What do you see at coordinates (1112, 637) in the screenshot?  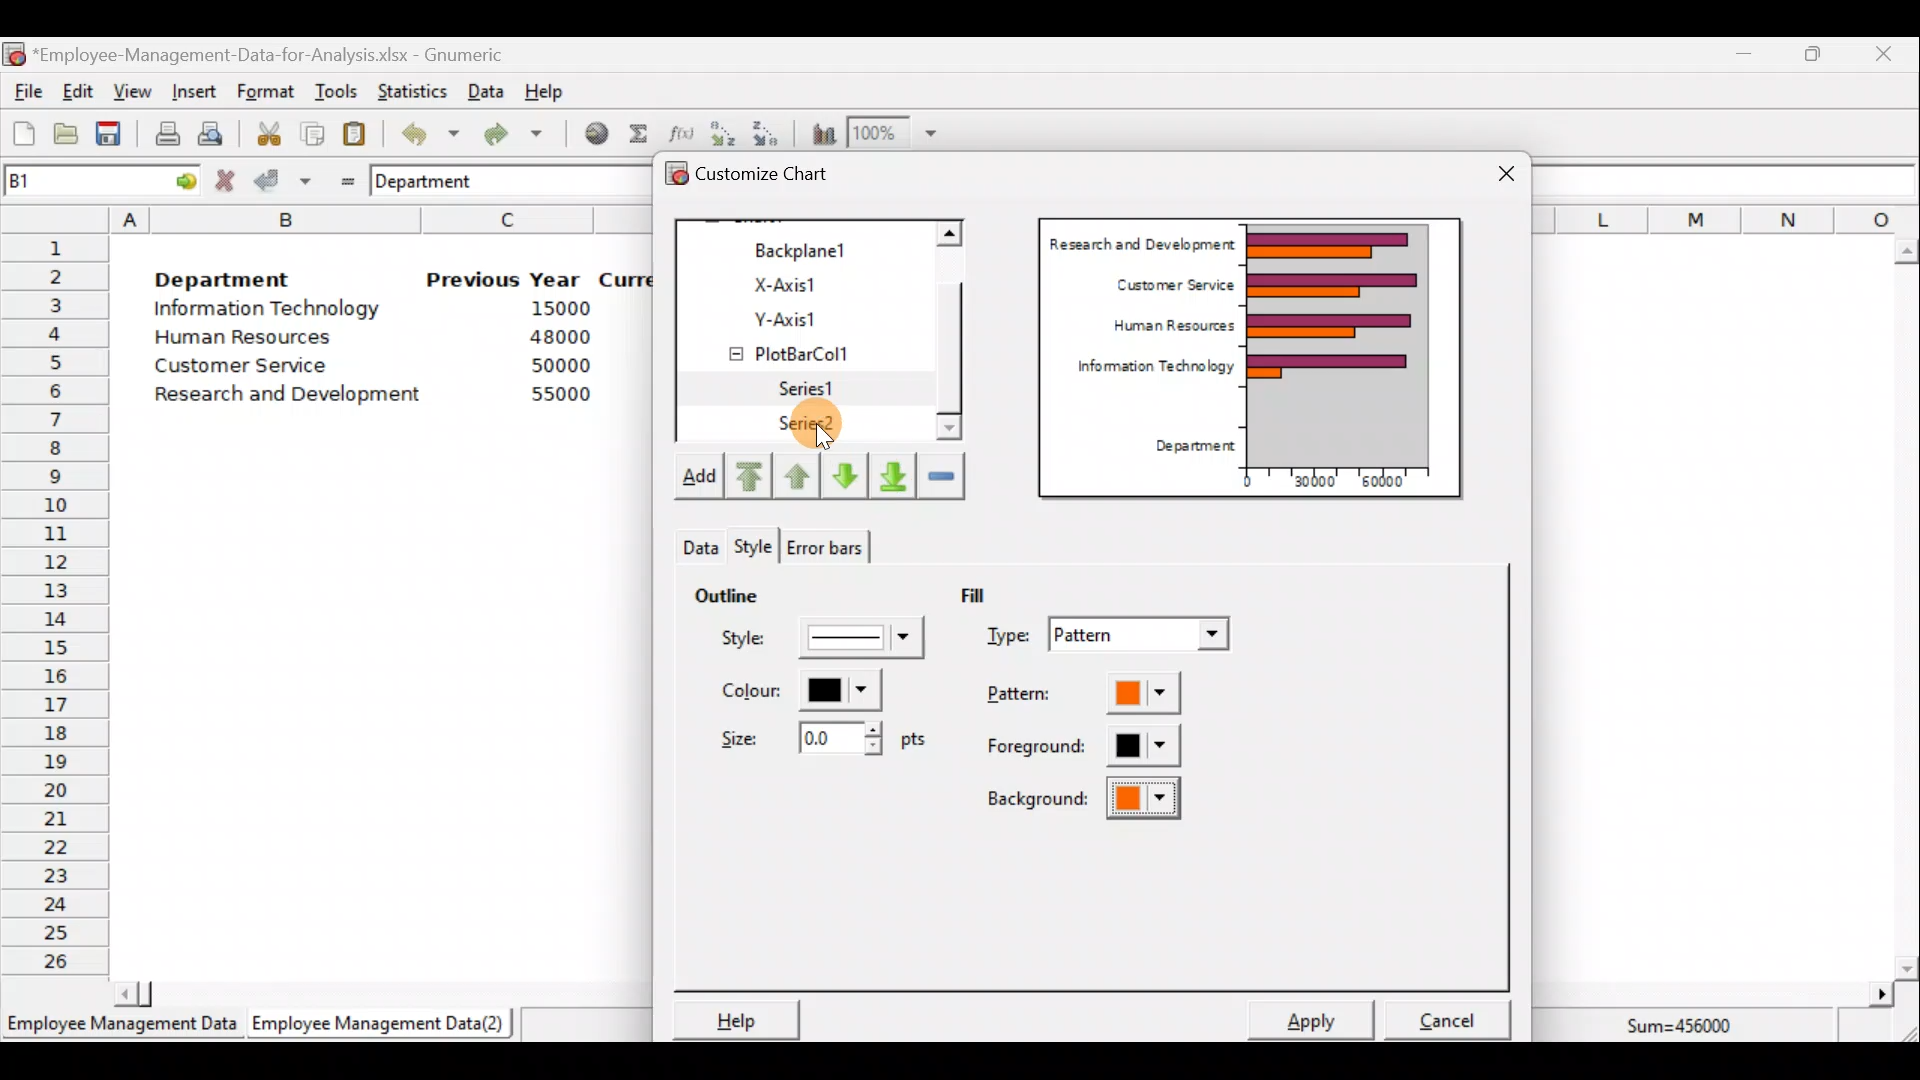 I see `Type` at bounding box center [1112, 637].